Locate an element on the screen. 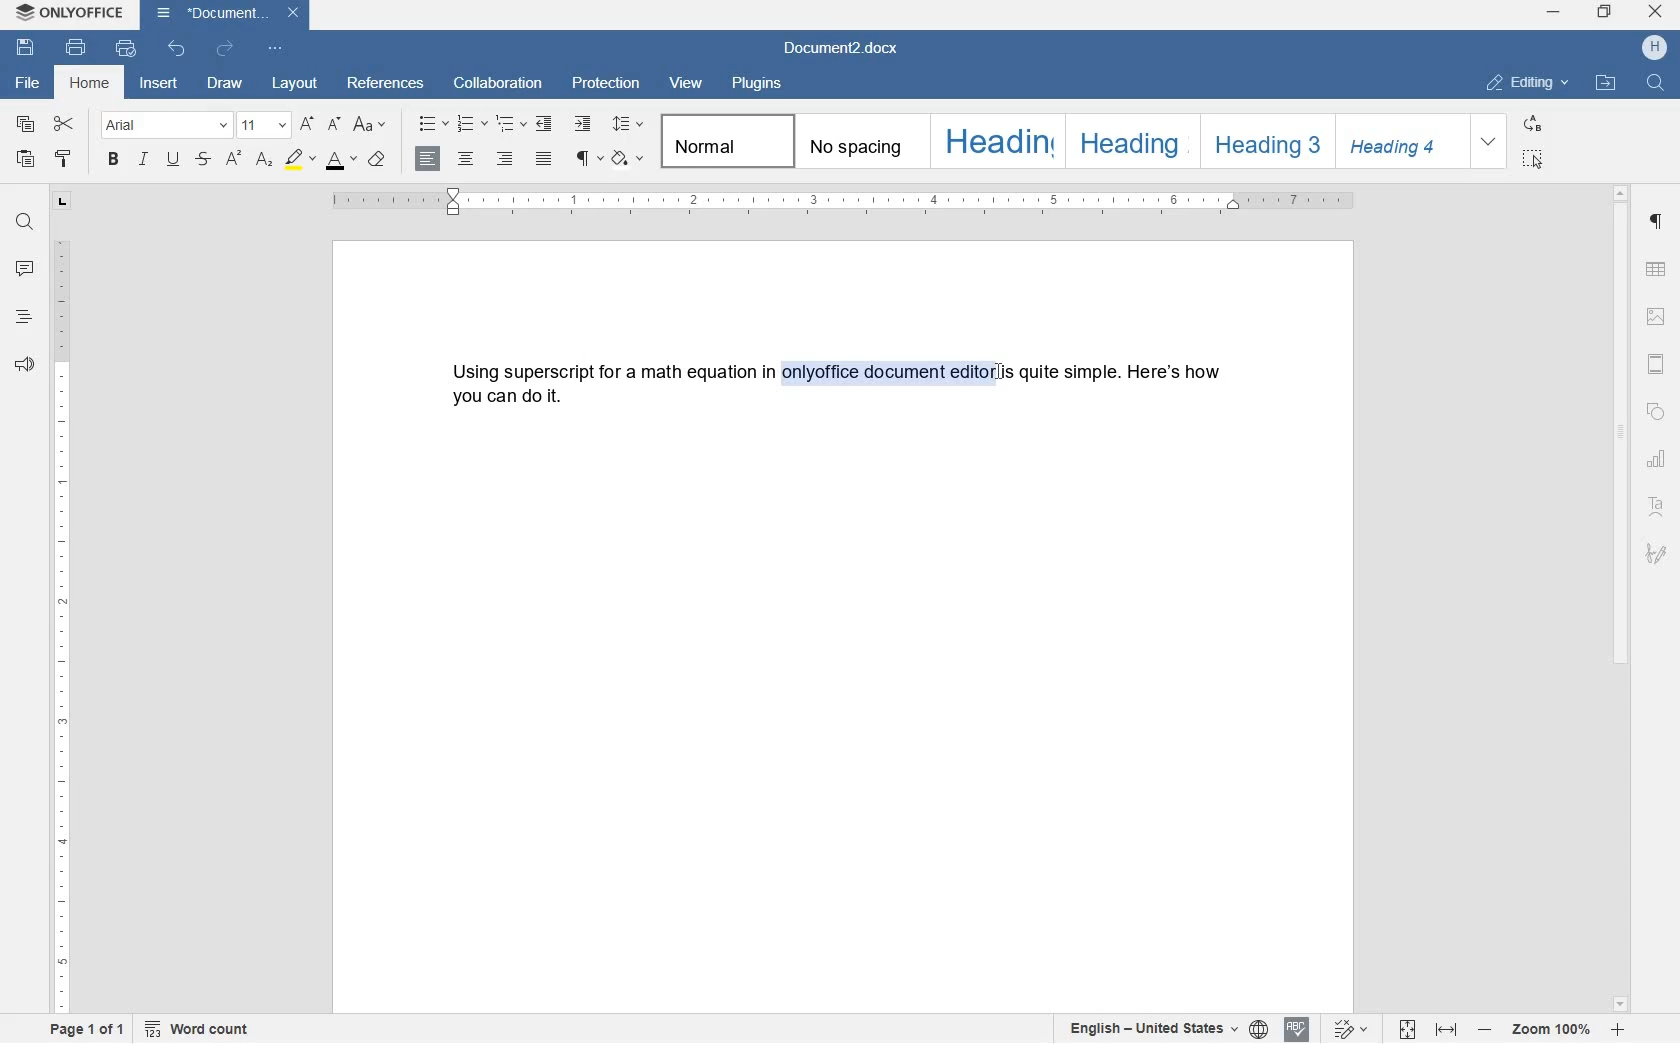 The image size is (1680, 1044). customize quick access toolbar is located at coordinates (273, 48).